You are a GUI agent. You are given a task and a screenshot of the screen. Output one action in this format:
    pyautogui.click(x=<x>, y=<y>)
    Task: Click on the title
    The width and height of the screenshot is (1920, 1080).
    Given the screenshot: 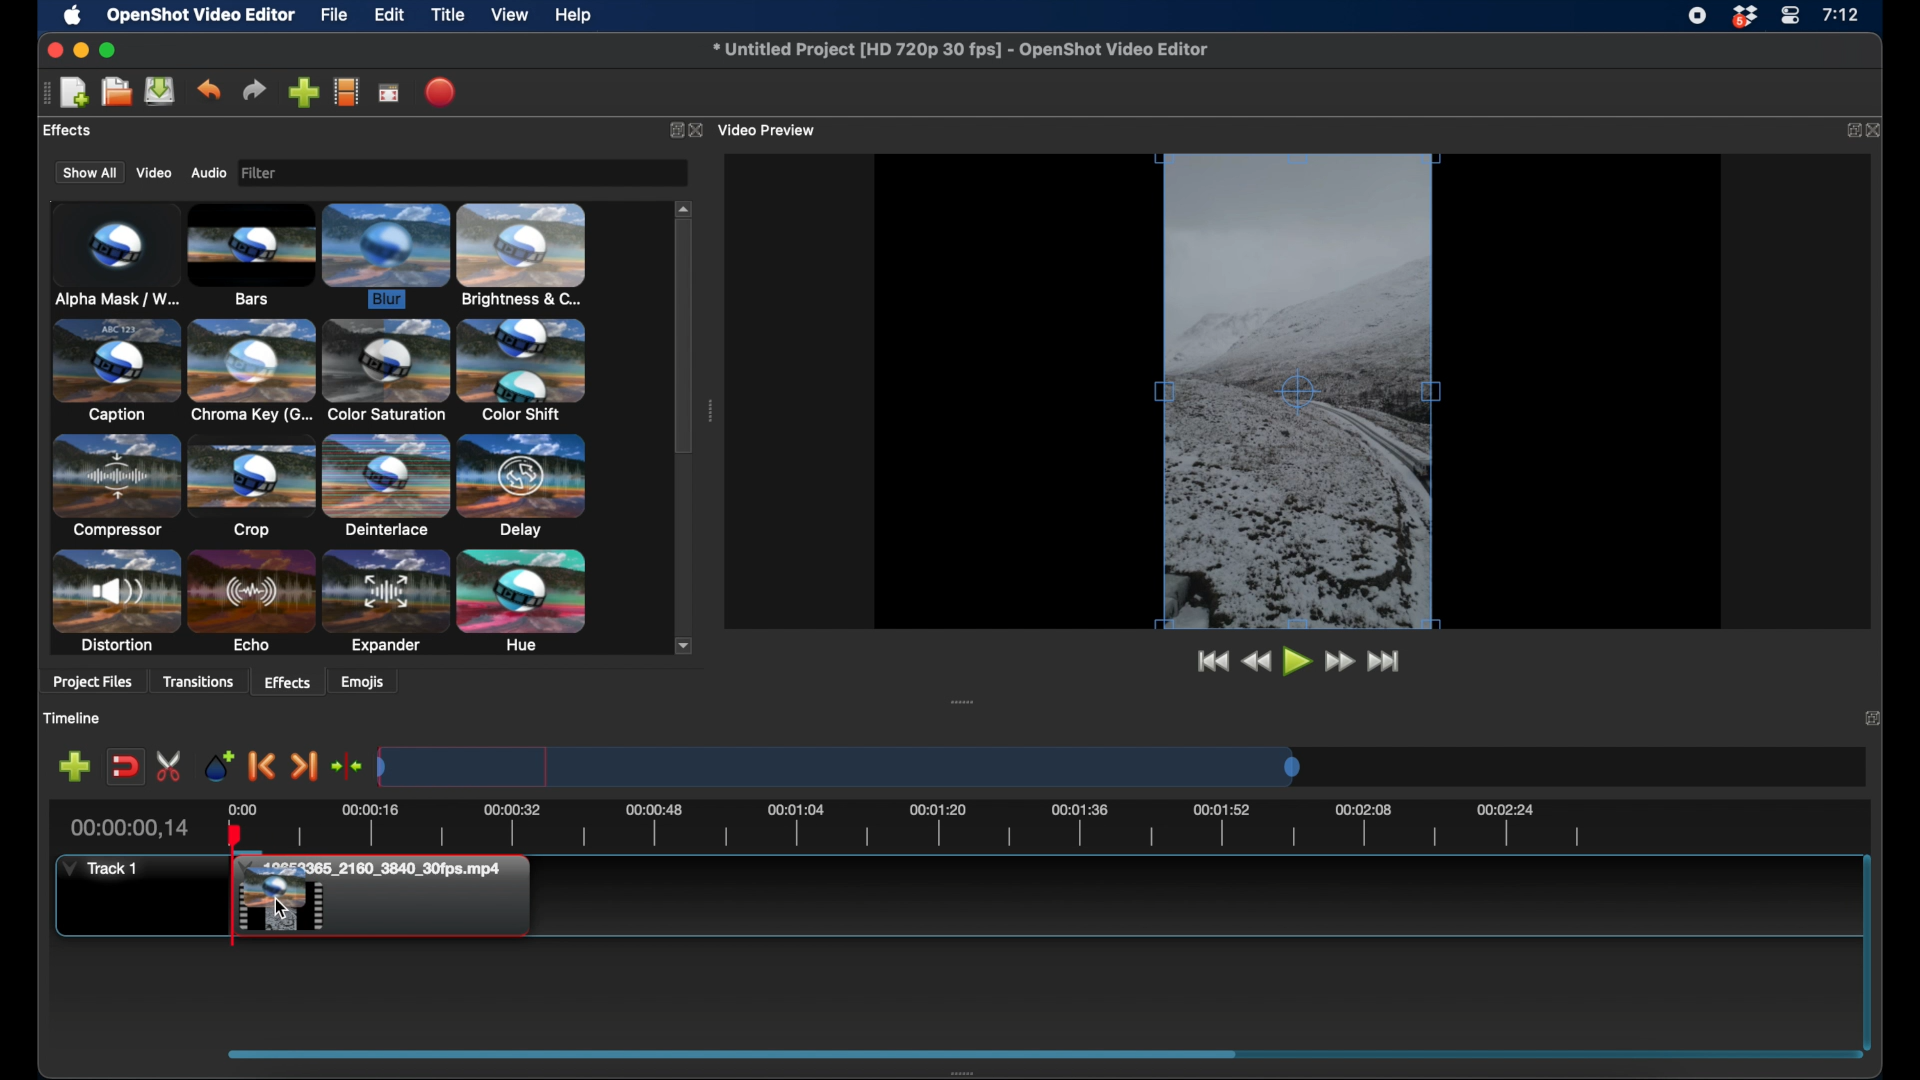 What is the action you would take?
    pyautogui.click(x=448, y=15)
    